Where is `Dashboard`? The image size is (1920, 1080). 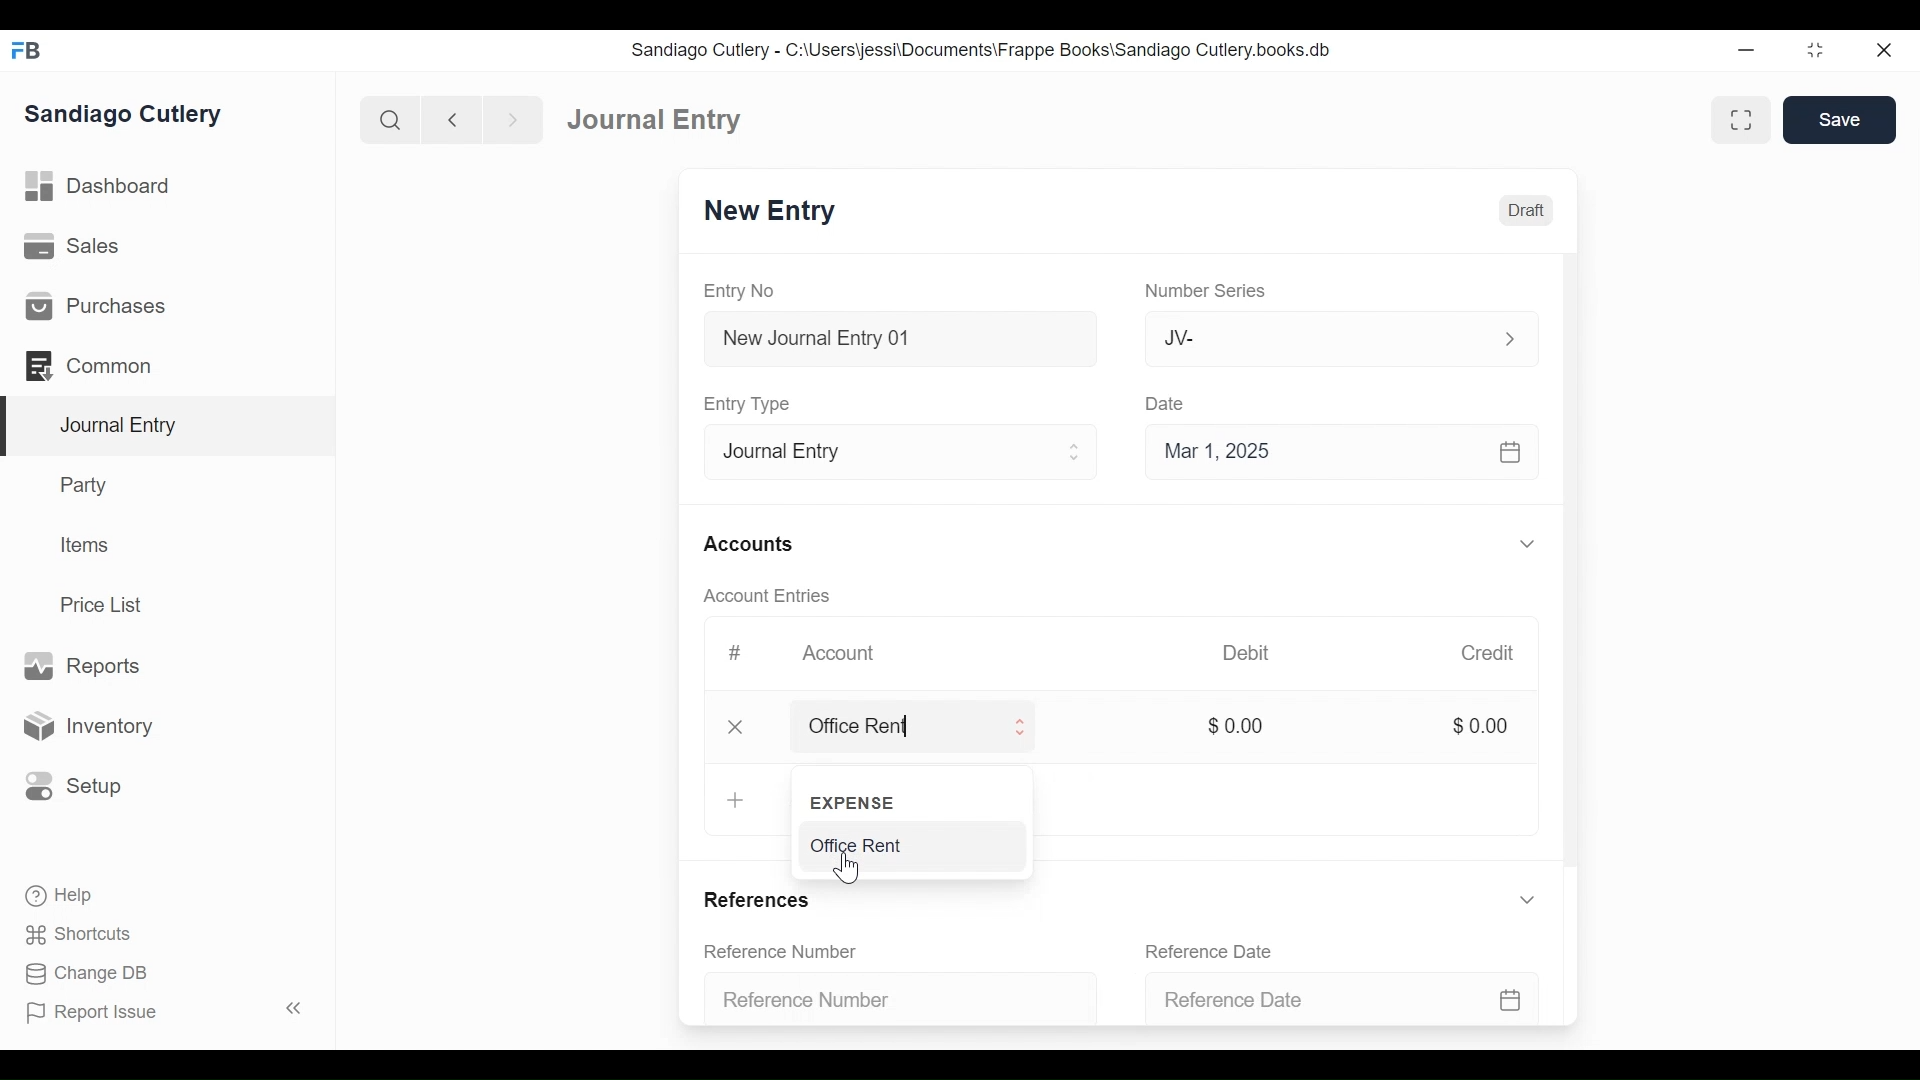
Dashboard is located at coordinates (647, 117).